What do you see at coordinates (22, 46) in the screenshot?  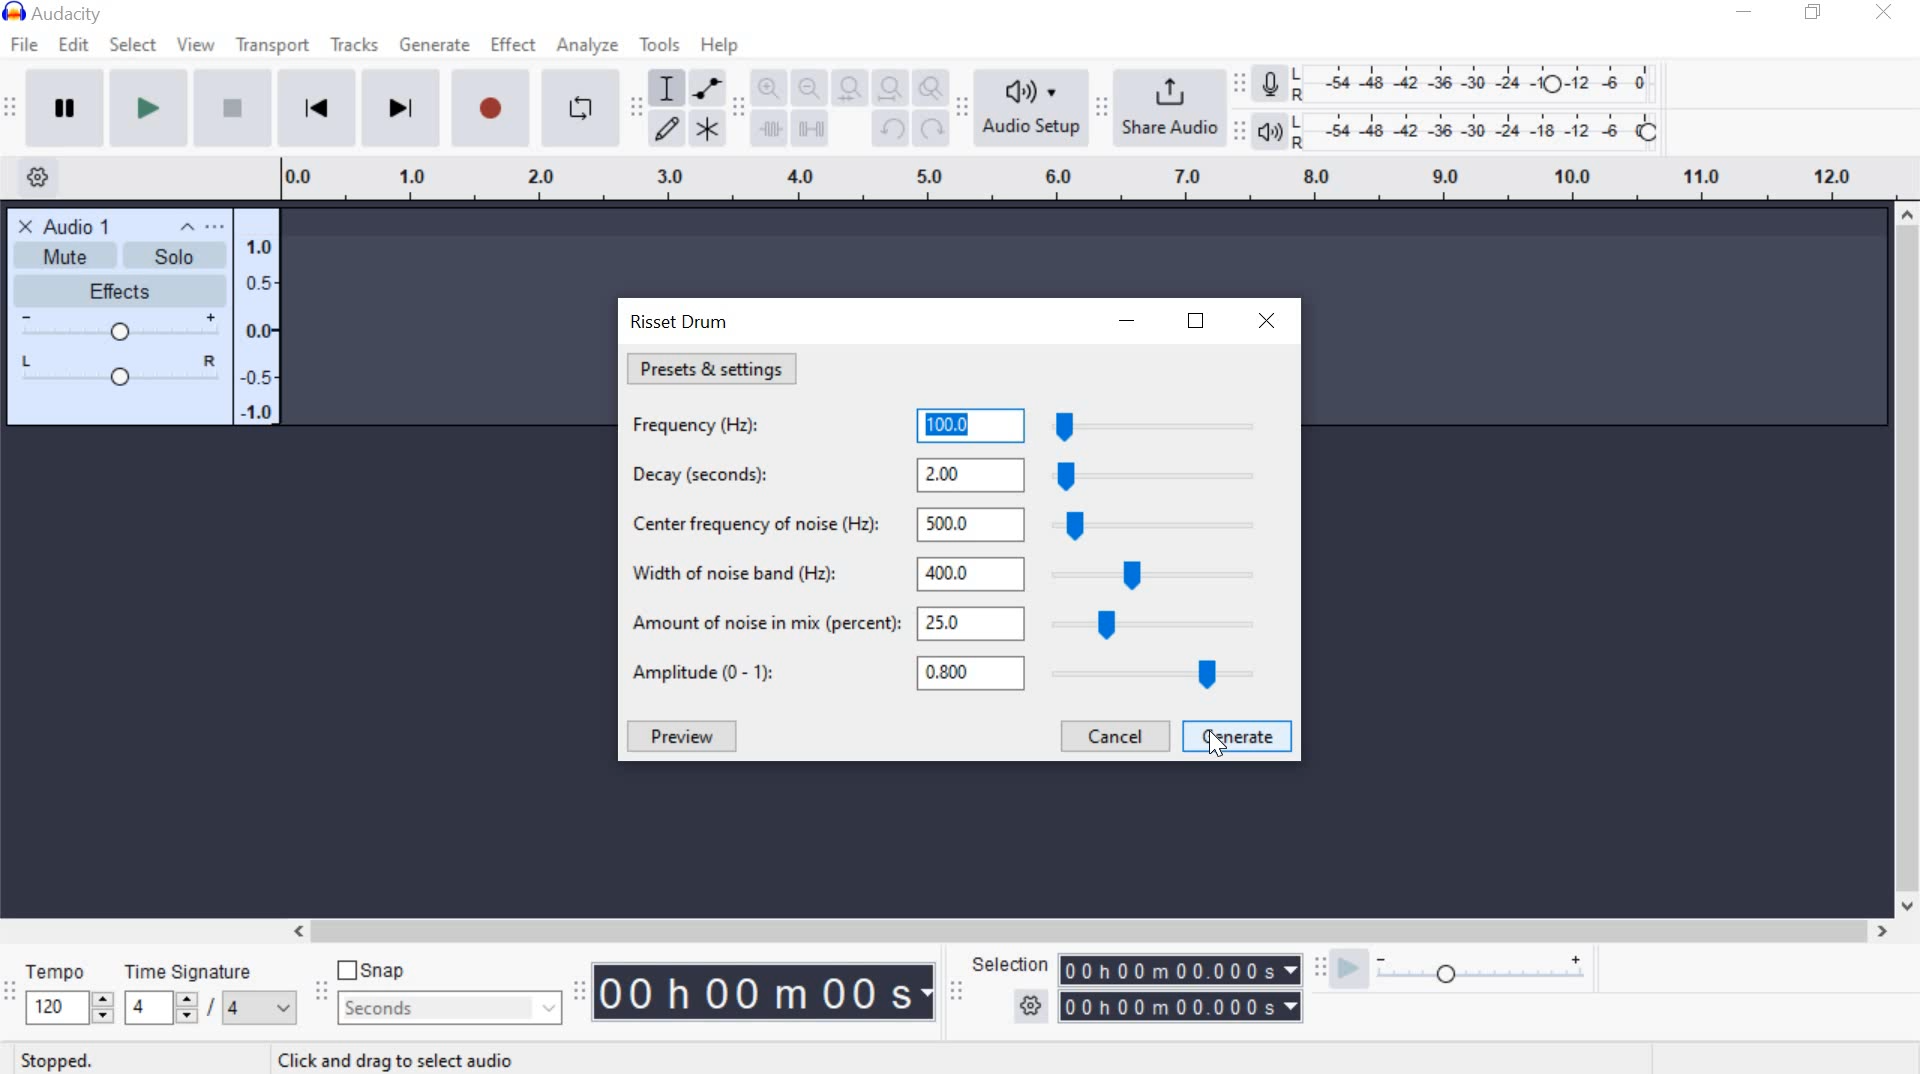 I see `file` at bounding box center [22, 46].